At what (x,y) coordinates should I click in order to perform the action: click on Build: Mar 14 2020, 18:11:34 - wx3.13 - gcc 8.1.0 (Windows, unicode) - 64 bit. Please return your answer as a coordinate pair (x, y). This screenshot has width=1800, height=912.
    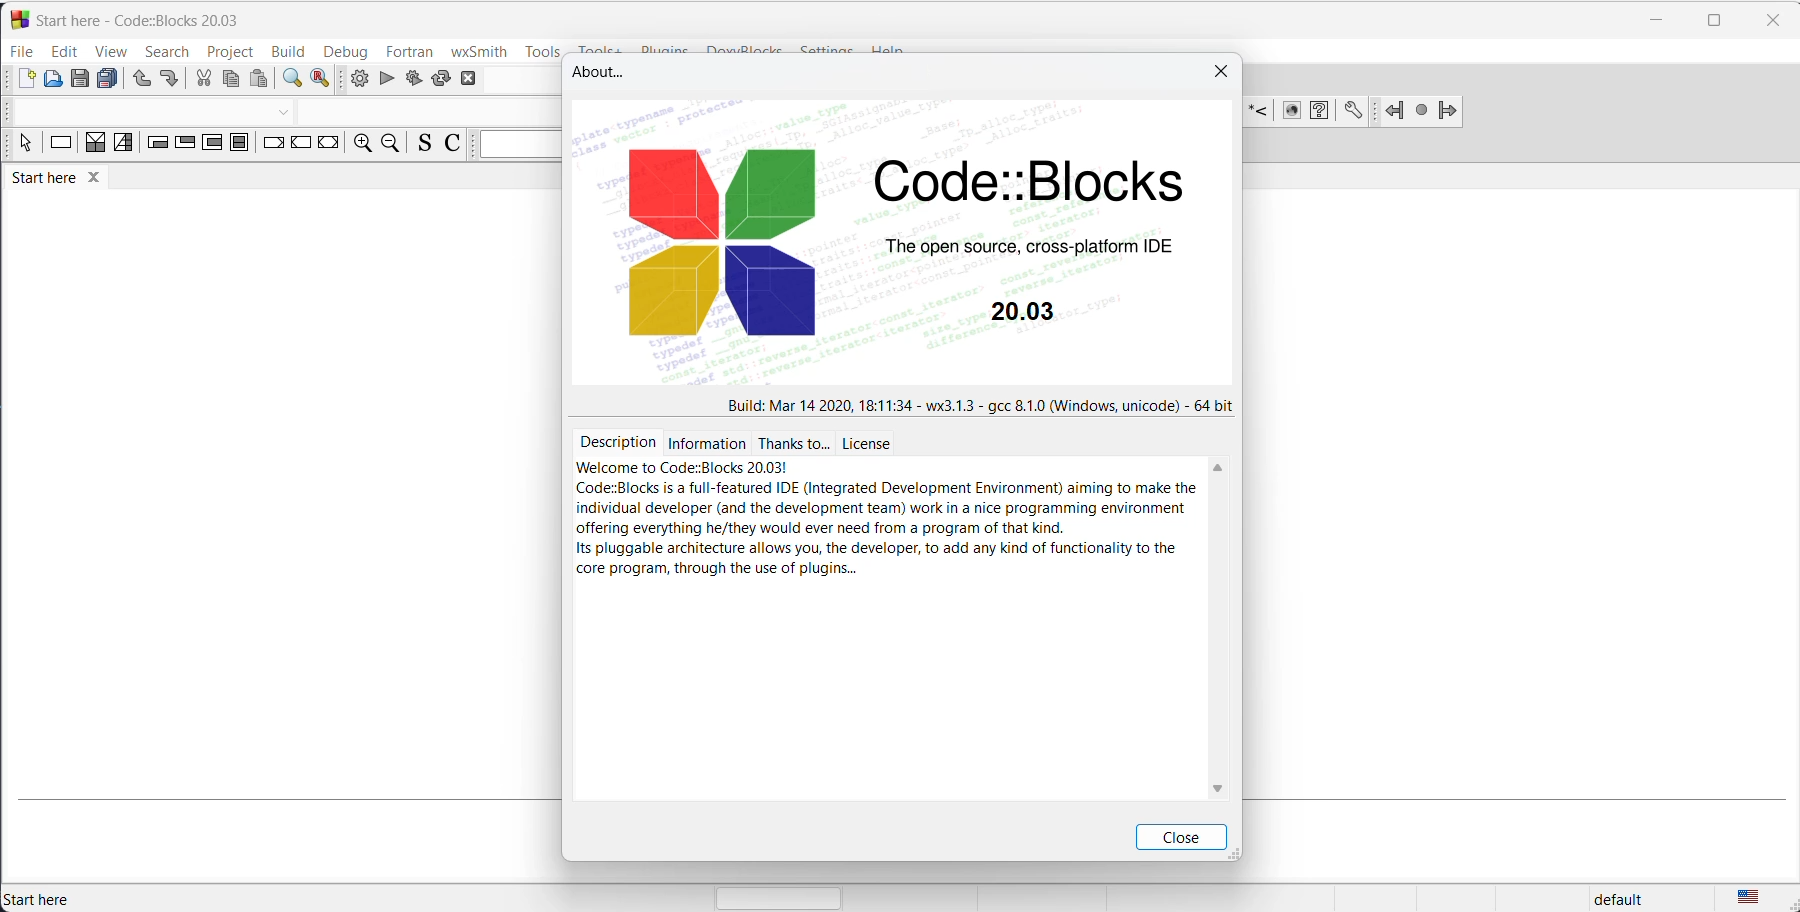
    Looking at the image, I should click on (979, 405).